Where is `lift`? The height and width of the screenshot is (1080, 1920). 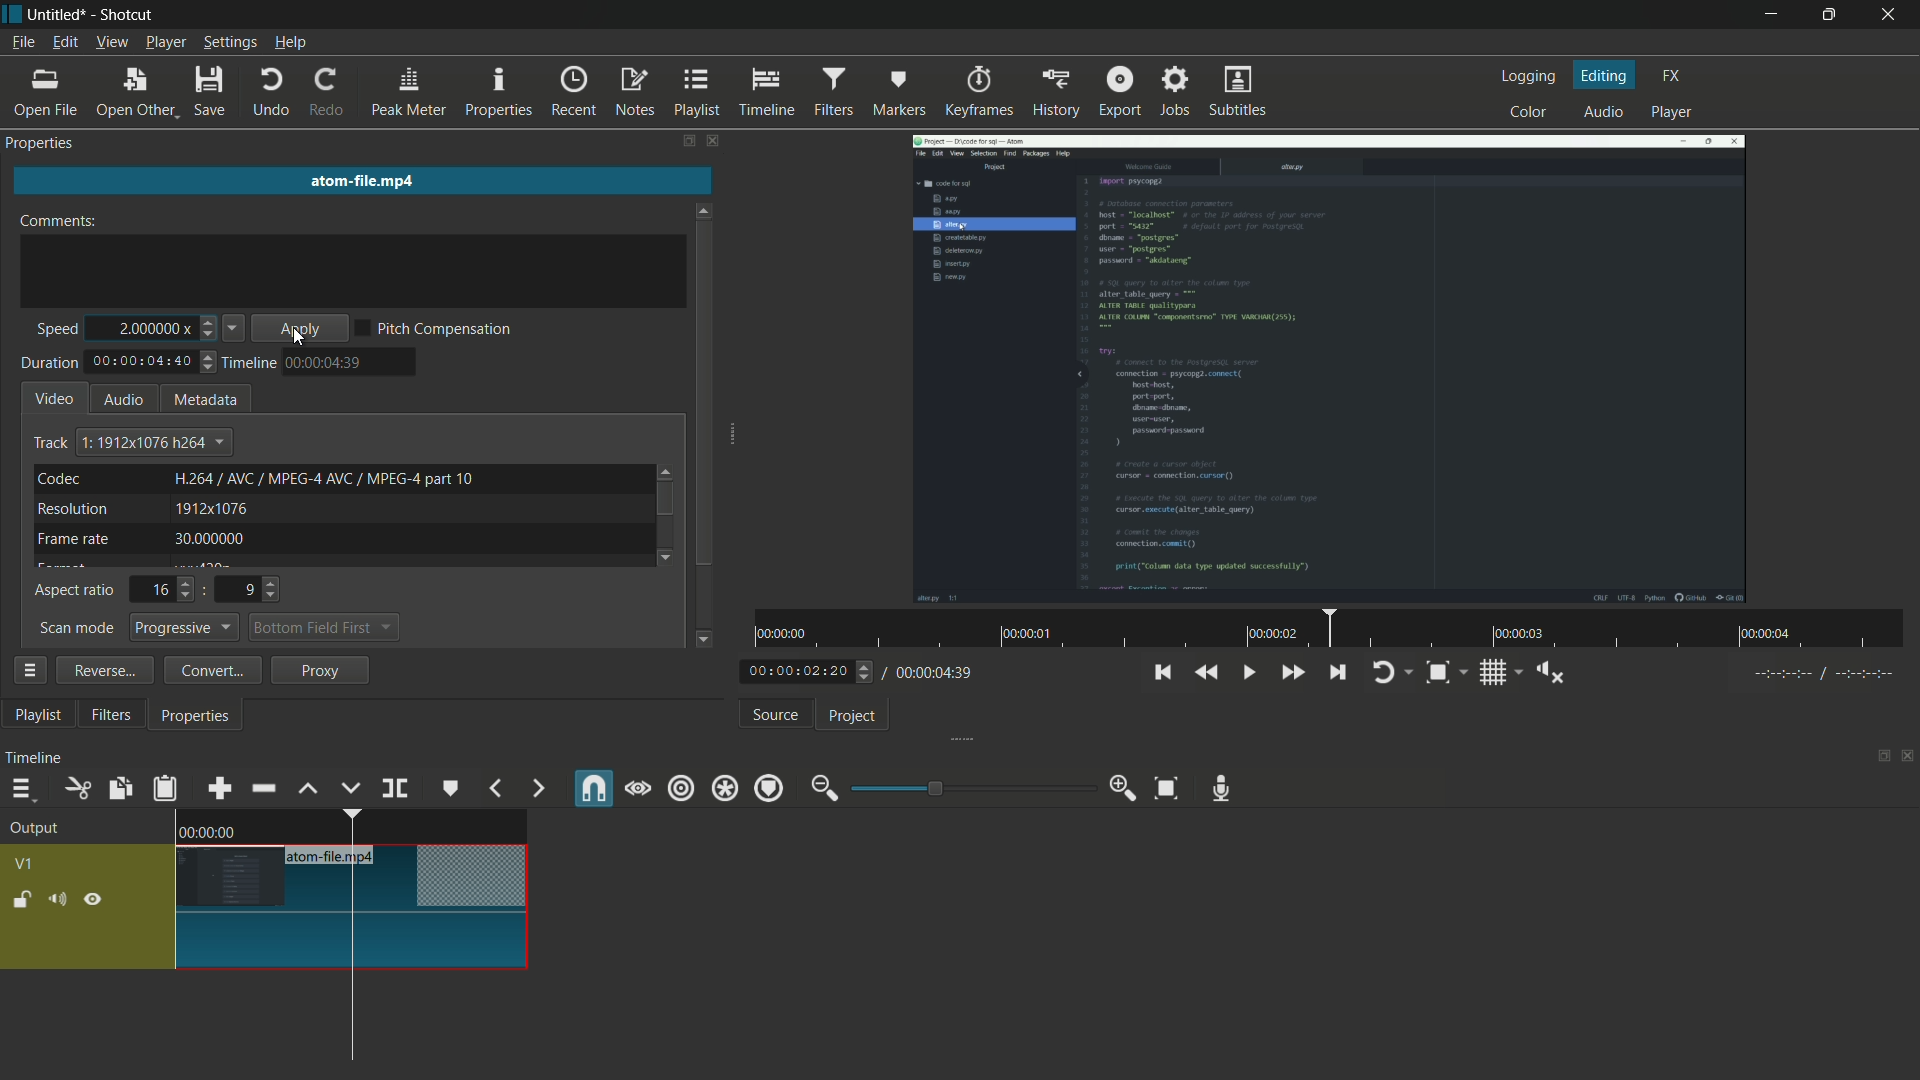 lift is located at coordinates (311, 790).